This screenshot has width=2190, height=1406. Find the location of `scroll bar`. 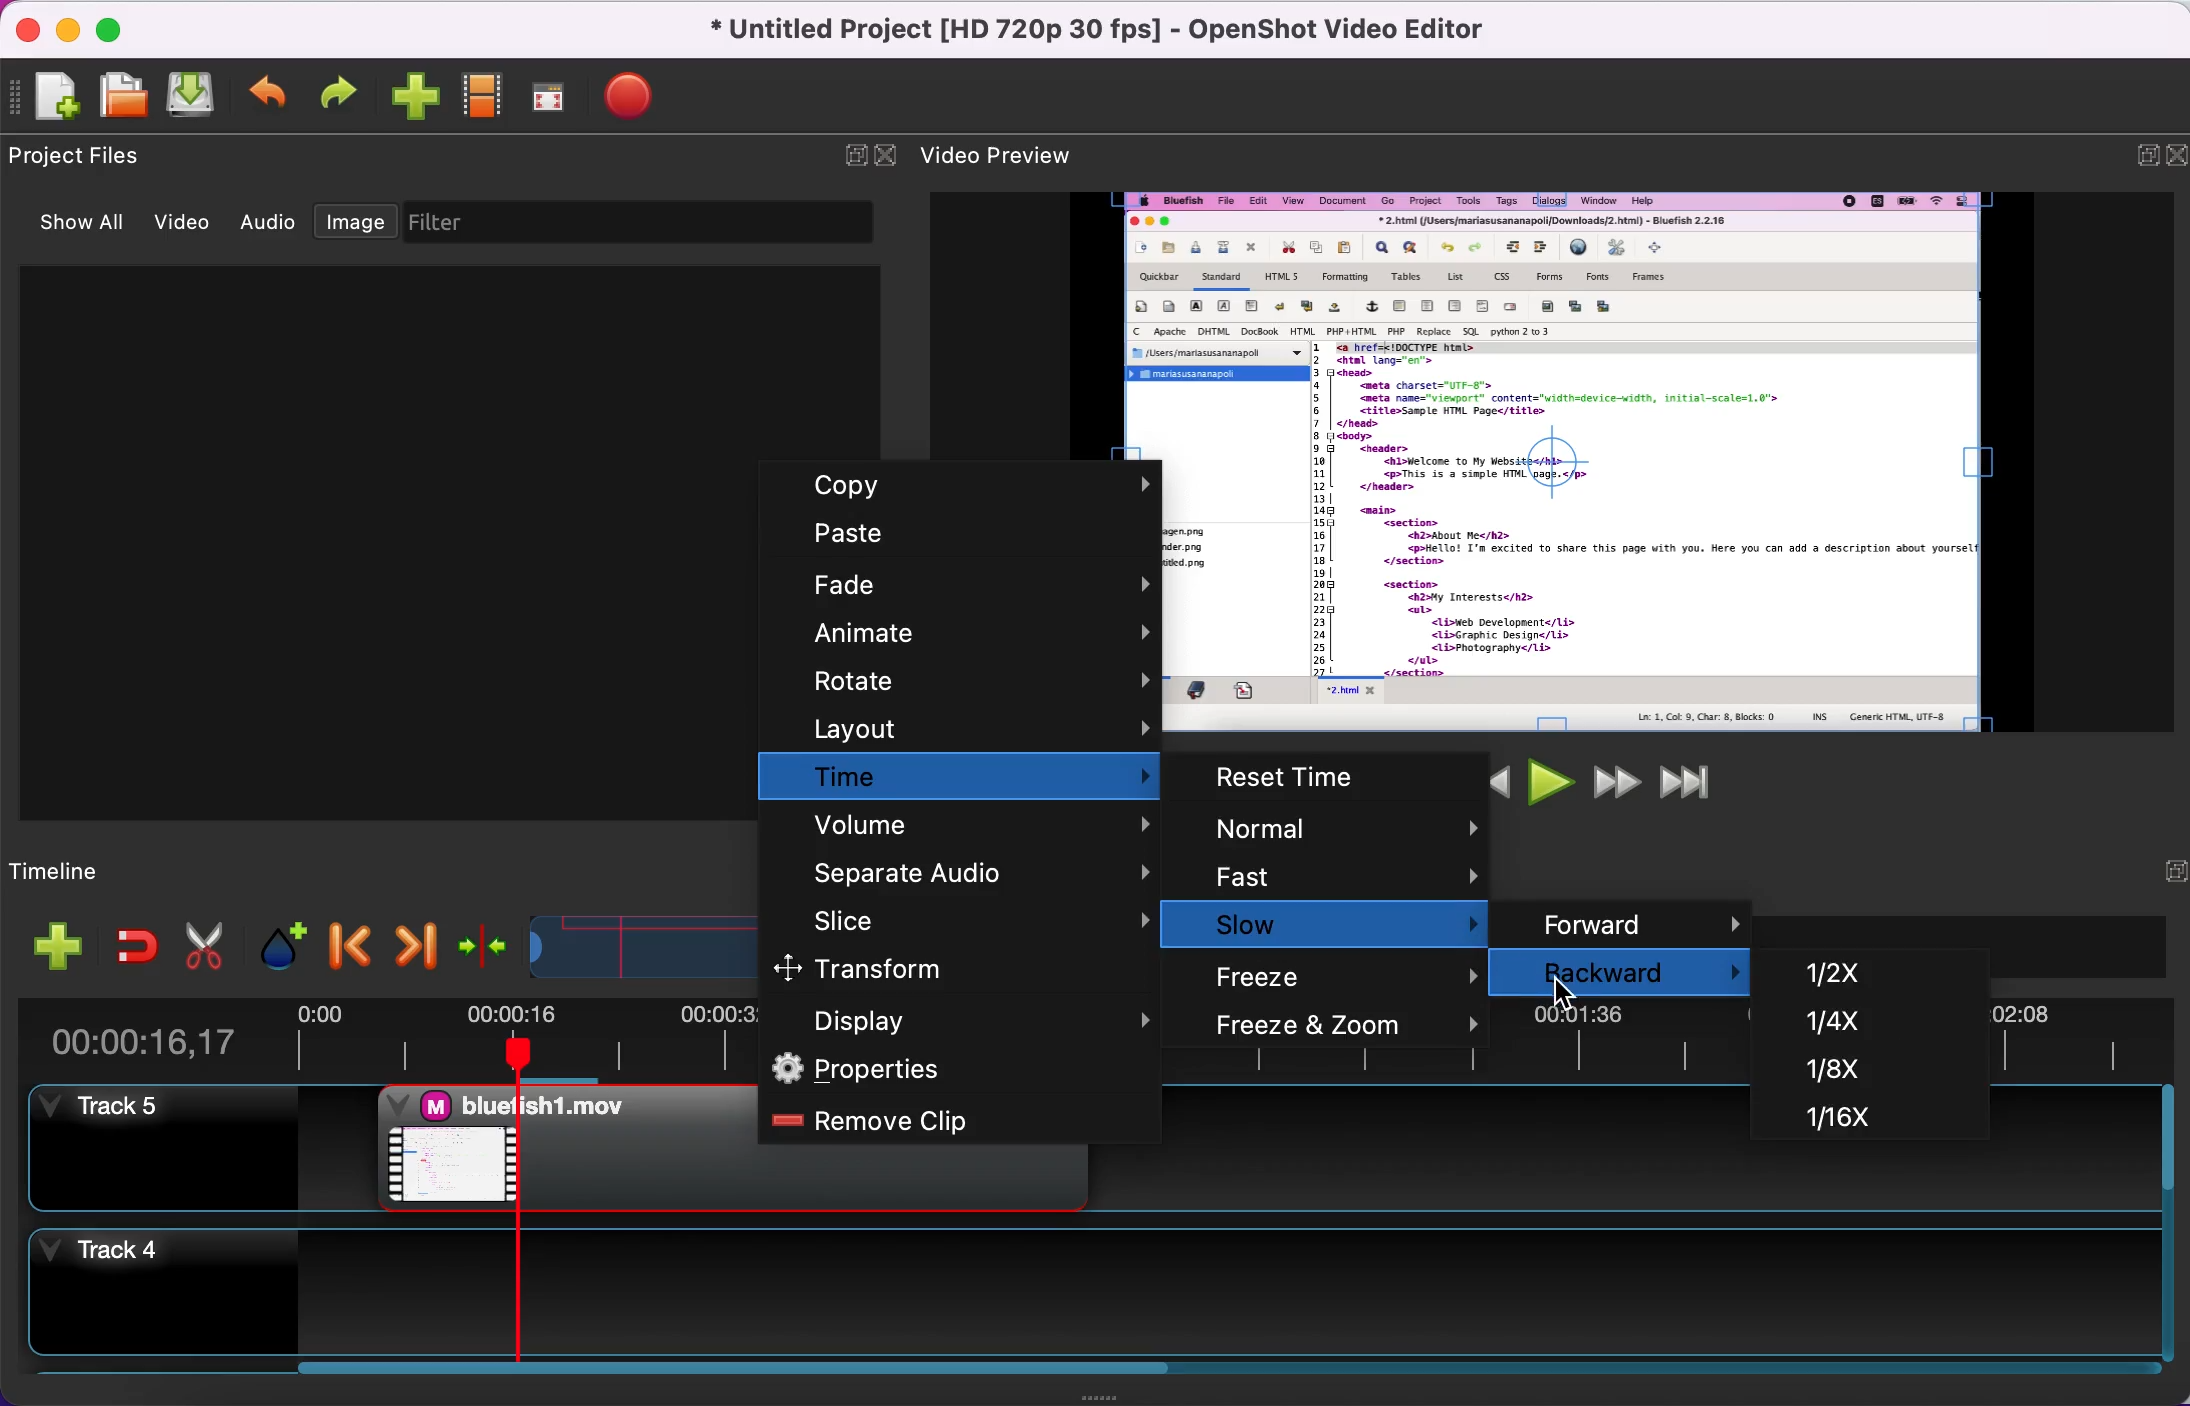

scroll bar is located at coordinates (718, 1377).